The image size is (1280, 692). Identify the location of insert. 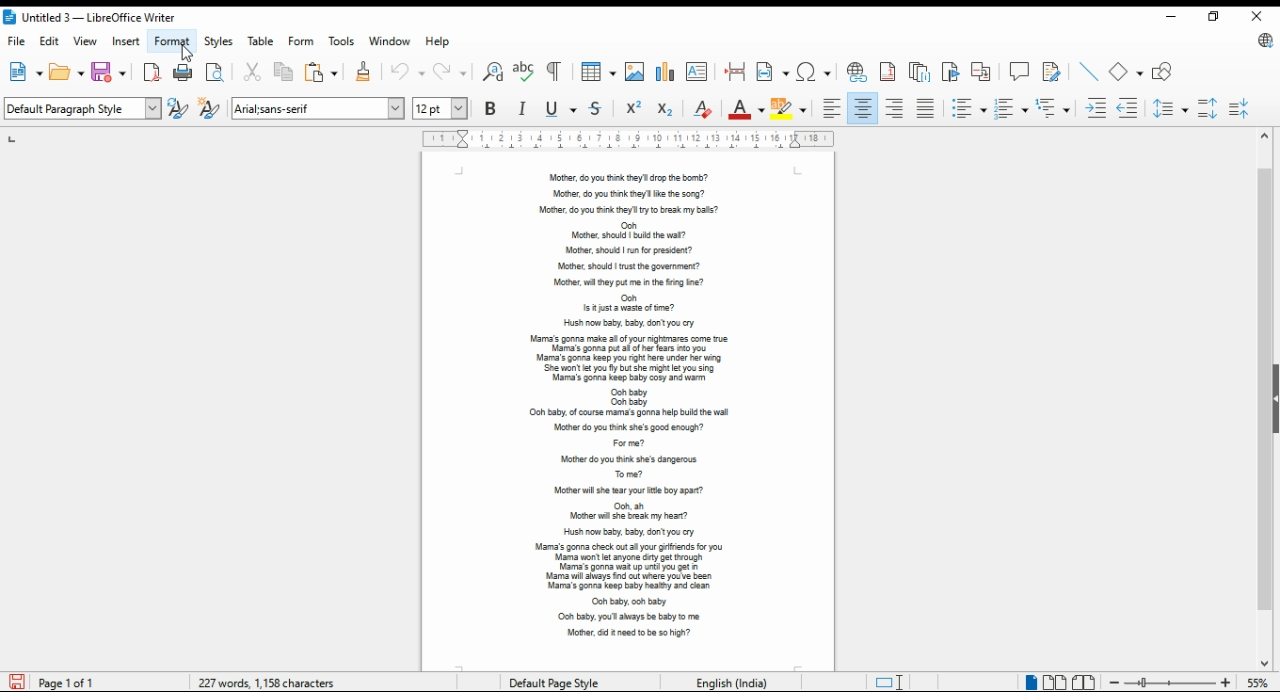
(126, 41).